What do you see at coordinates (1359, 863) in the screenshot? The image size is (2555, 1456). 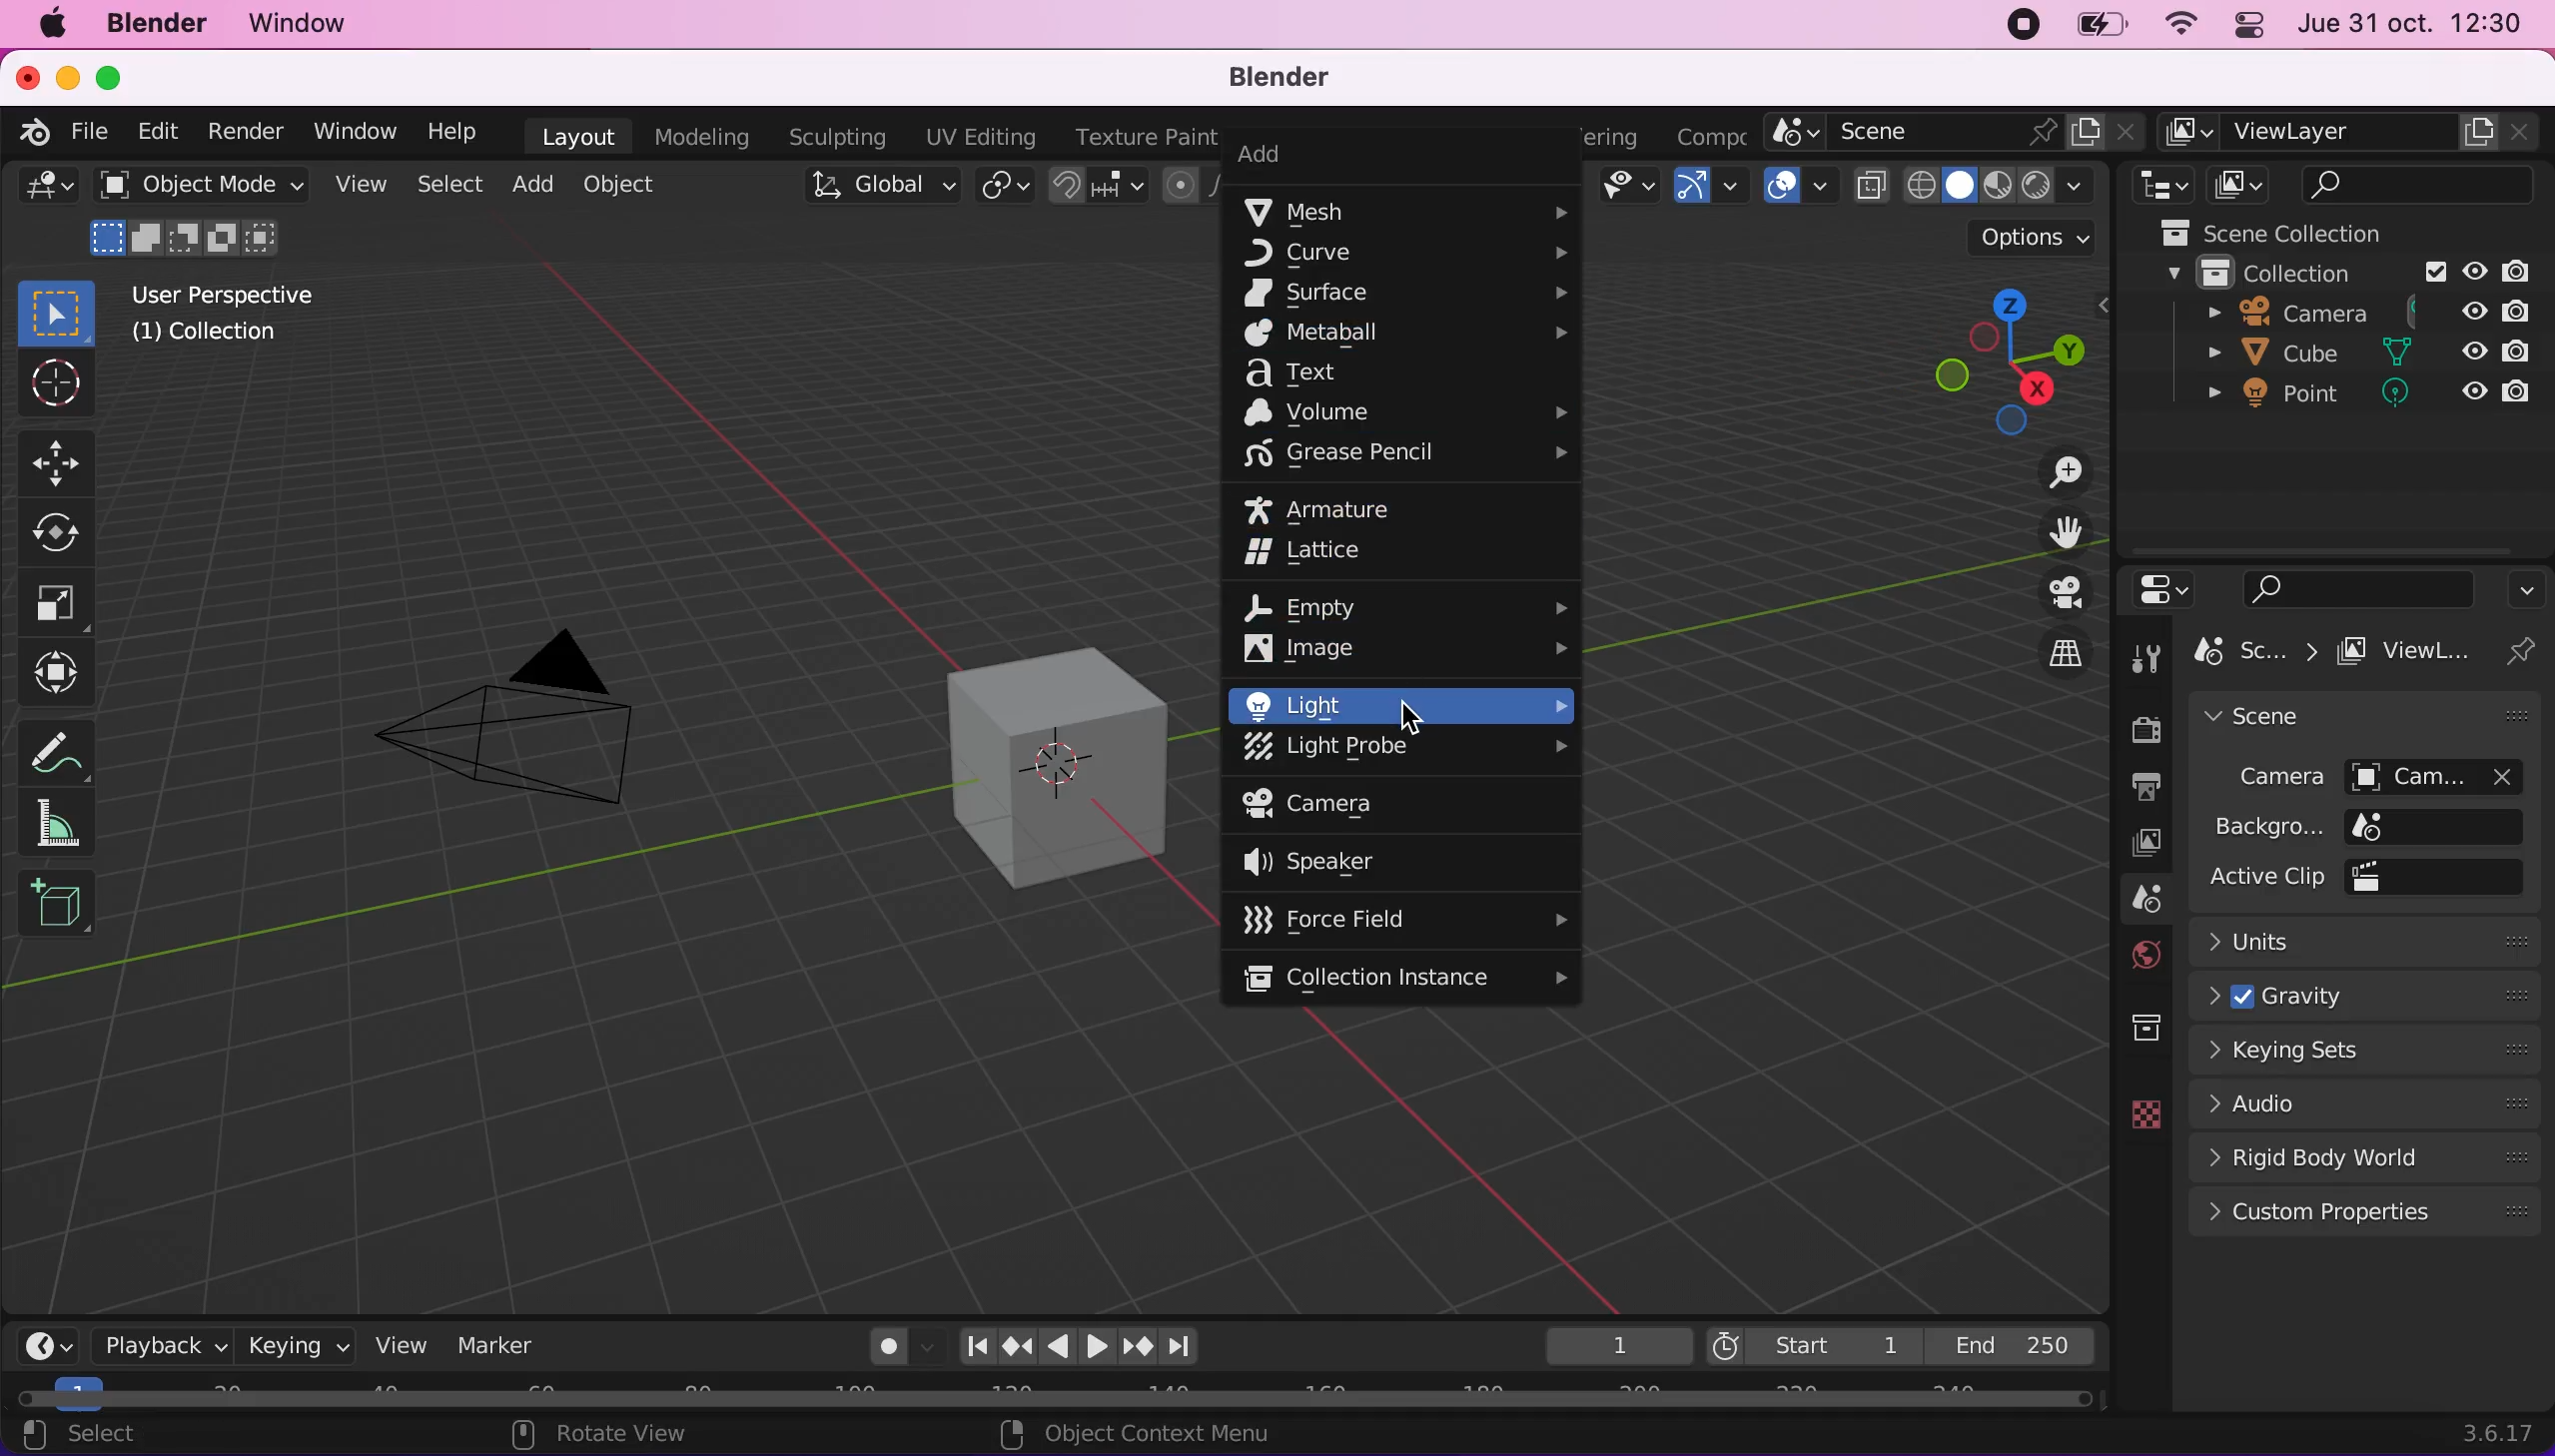 I see `speaker` at bounding box center [1359, 863].